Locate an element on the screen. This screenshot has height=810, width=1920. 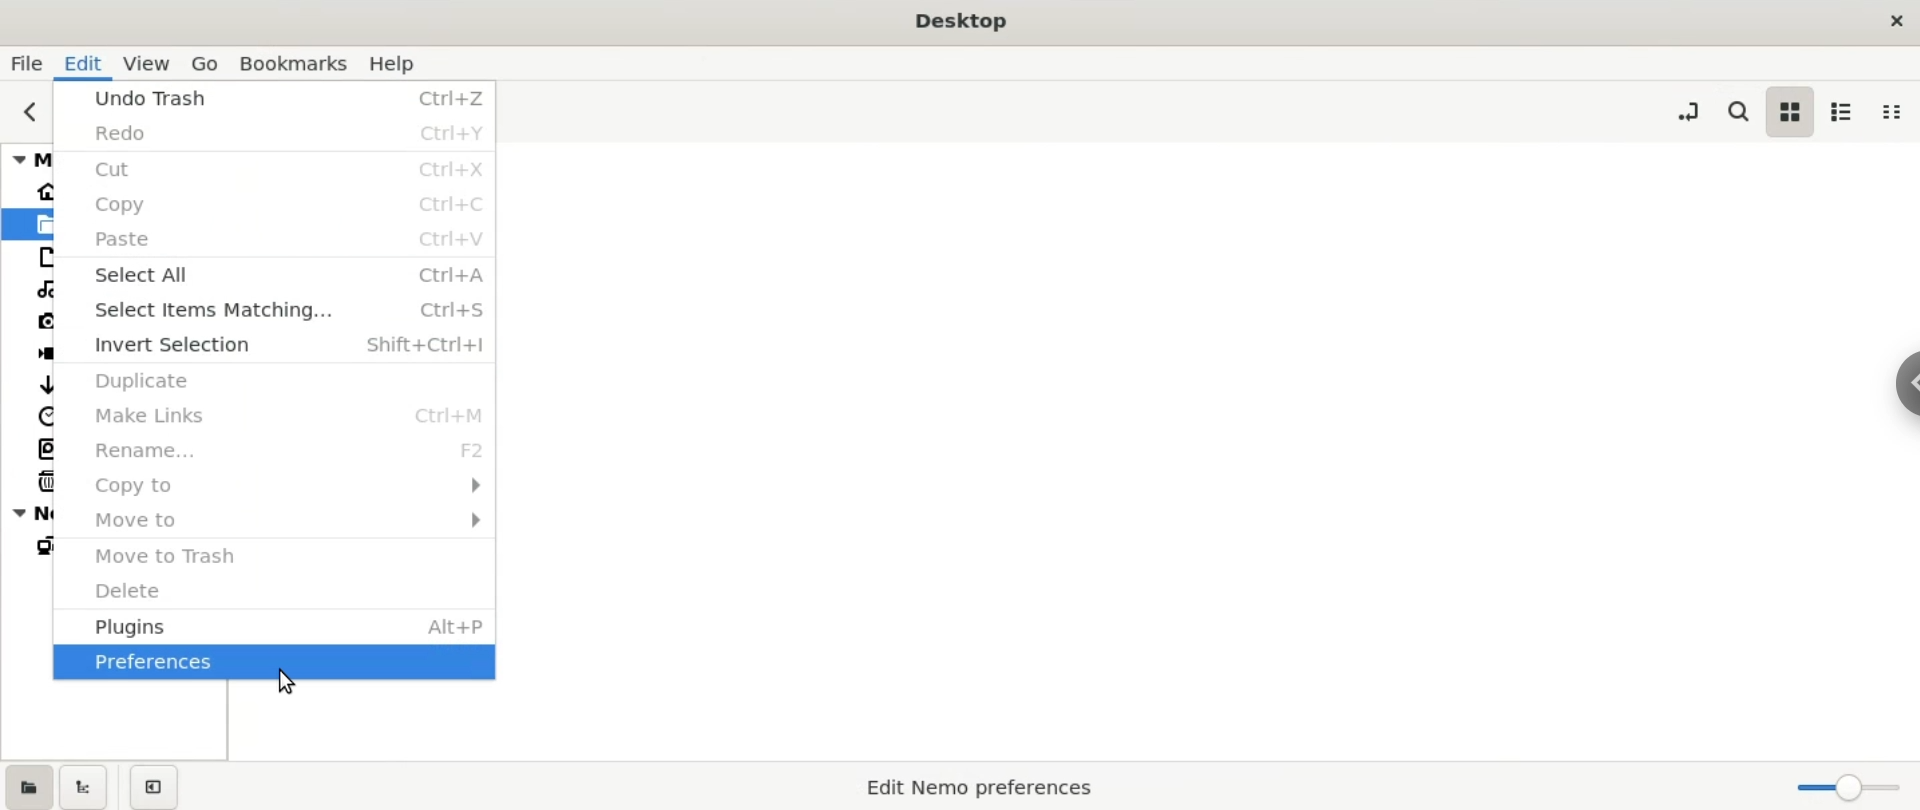
Chrome options is located at coordinates (1907, 383).